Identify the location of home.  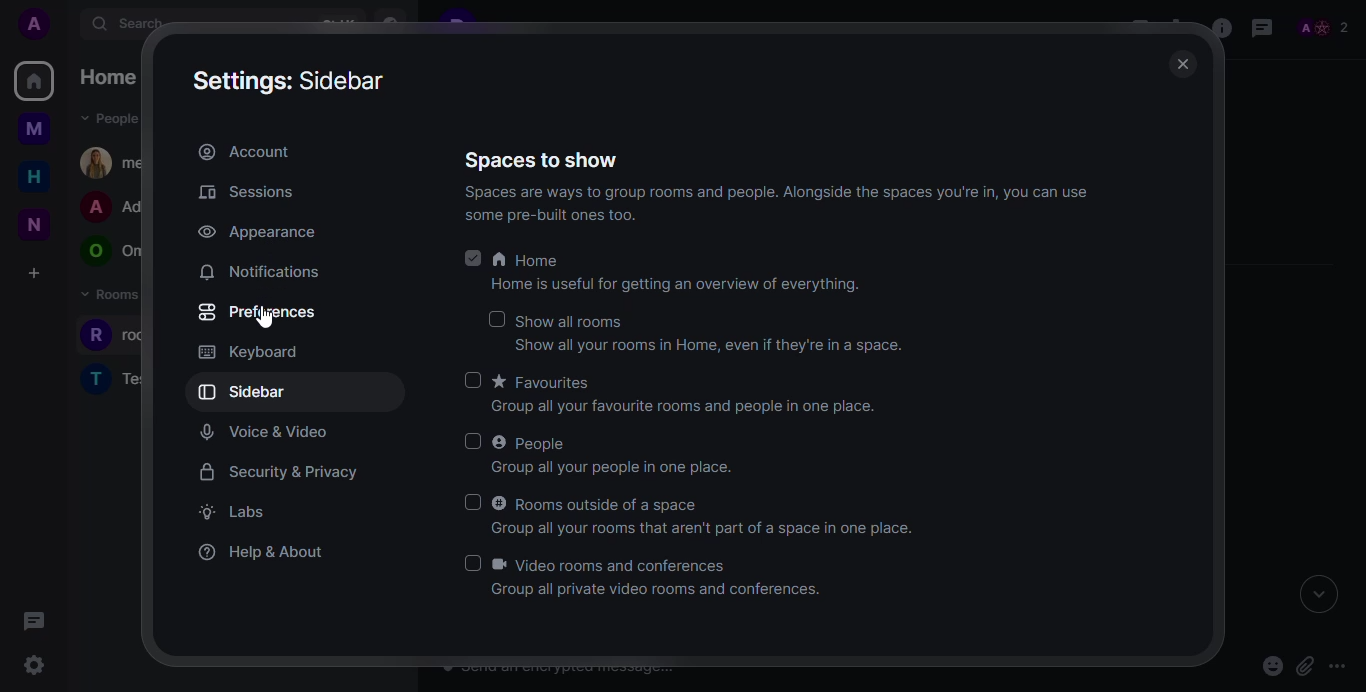
(35, 81).